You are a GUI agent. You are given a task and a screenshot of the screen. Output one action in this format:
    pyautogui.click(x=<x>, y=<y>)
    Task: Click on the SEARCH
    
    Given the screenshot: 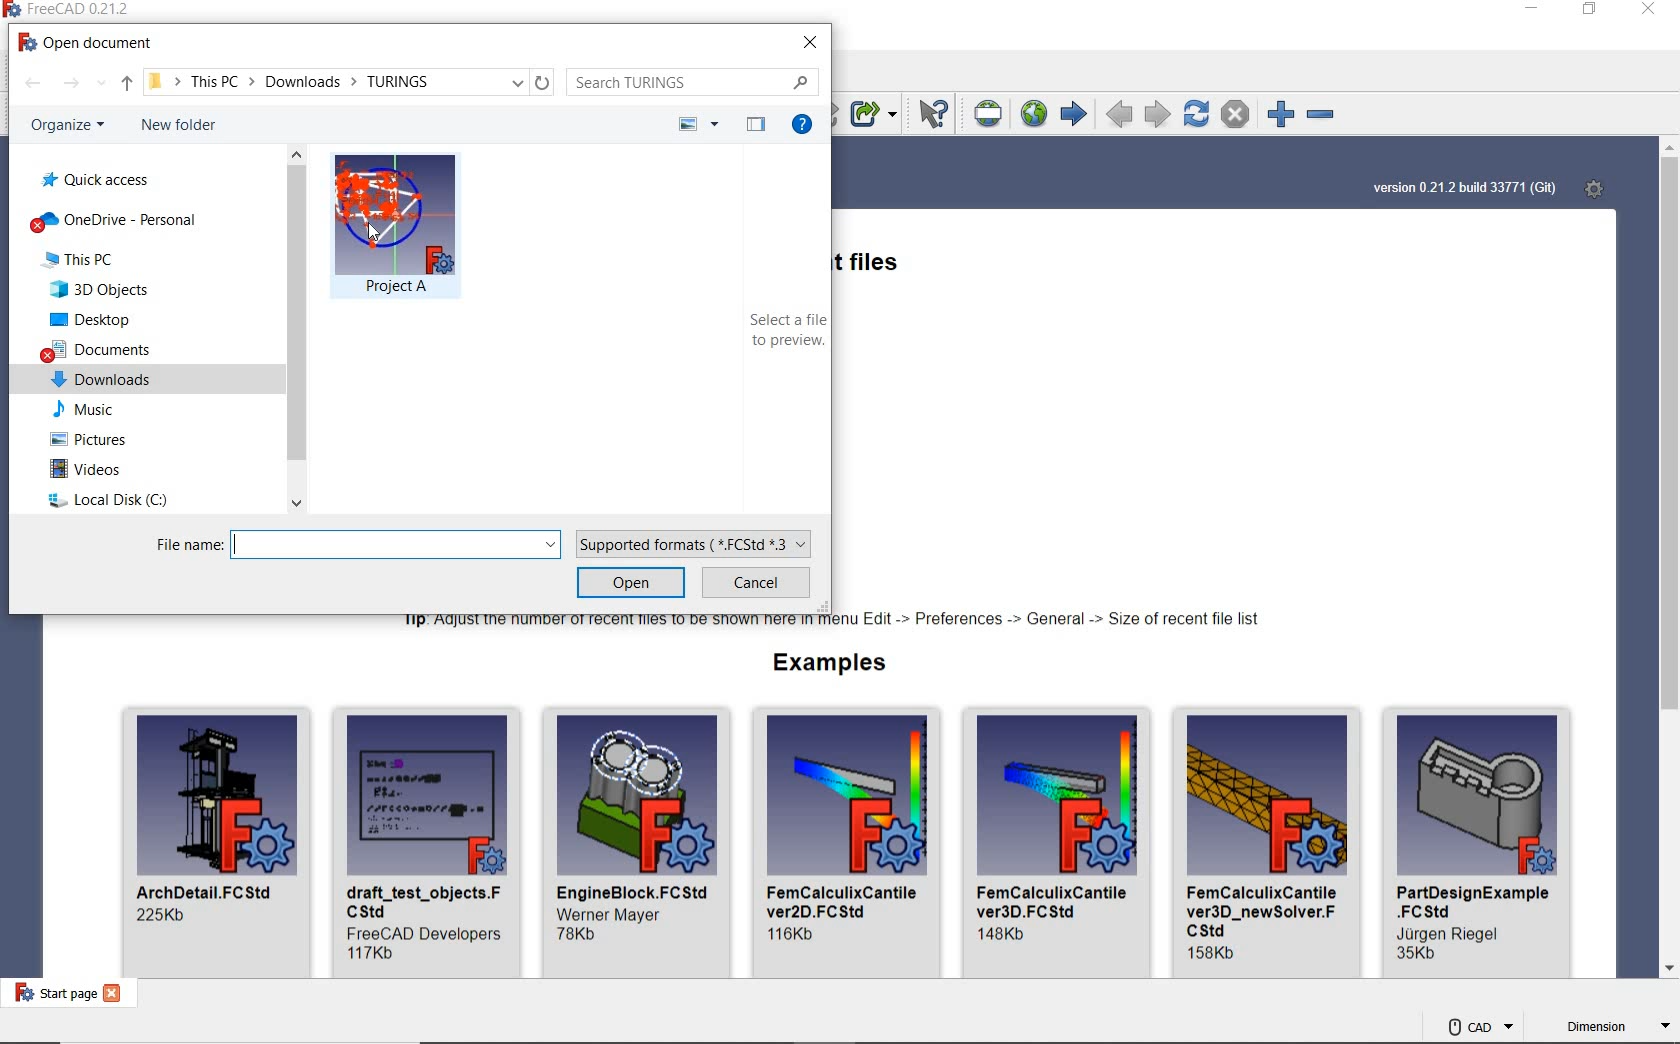 What is the action you would take?
    pyautogui.click(x=696, y=83)
    